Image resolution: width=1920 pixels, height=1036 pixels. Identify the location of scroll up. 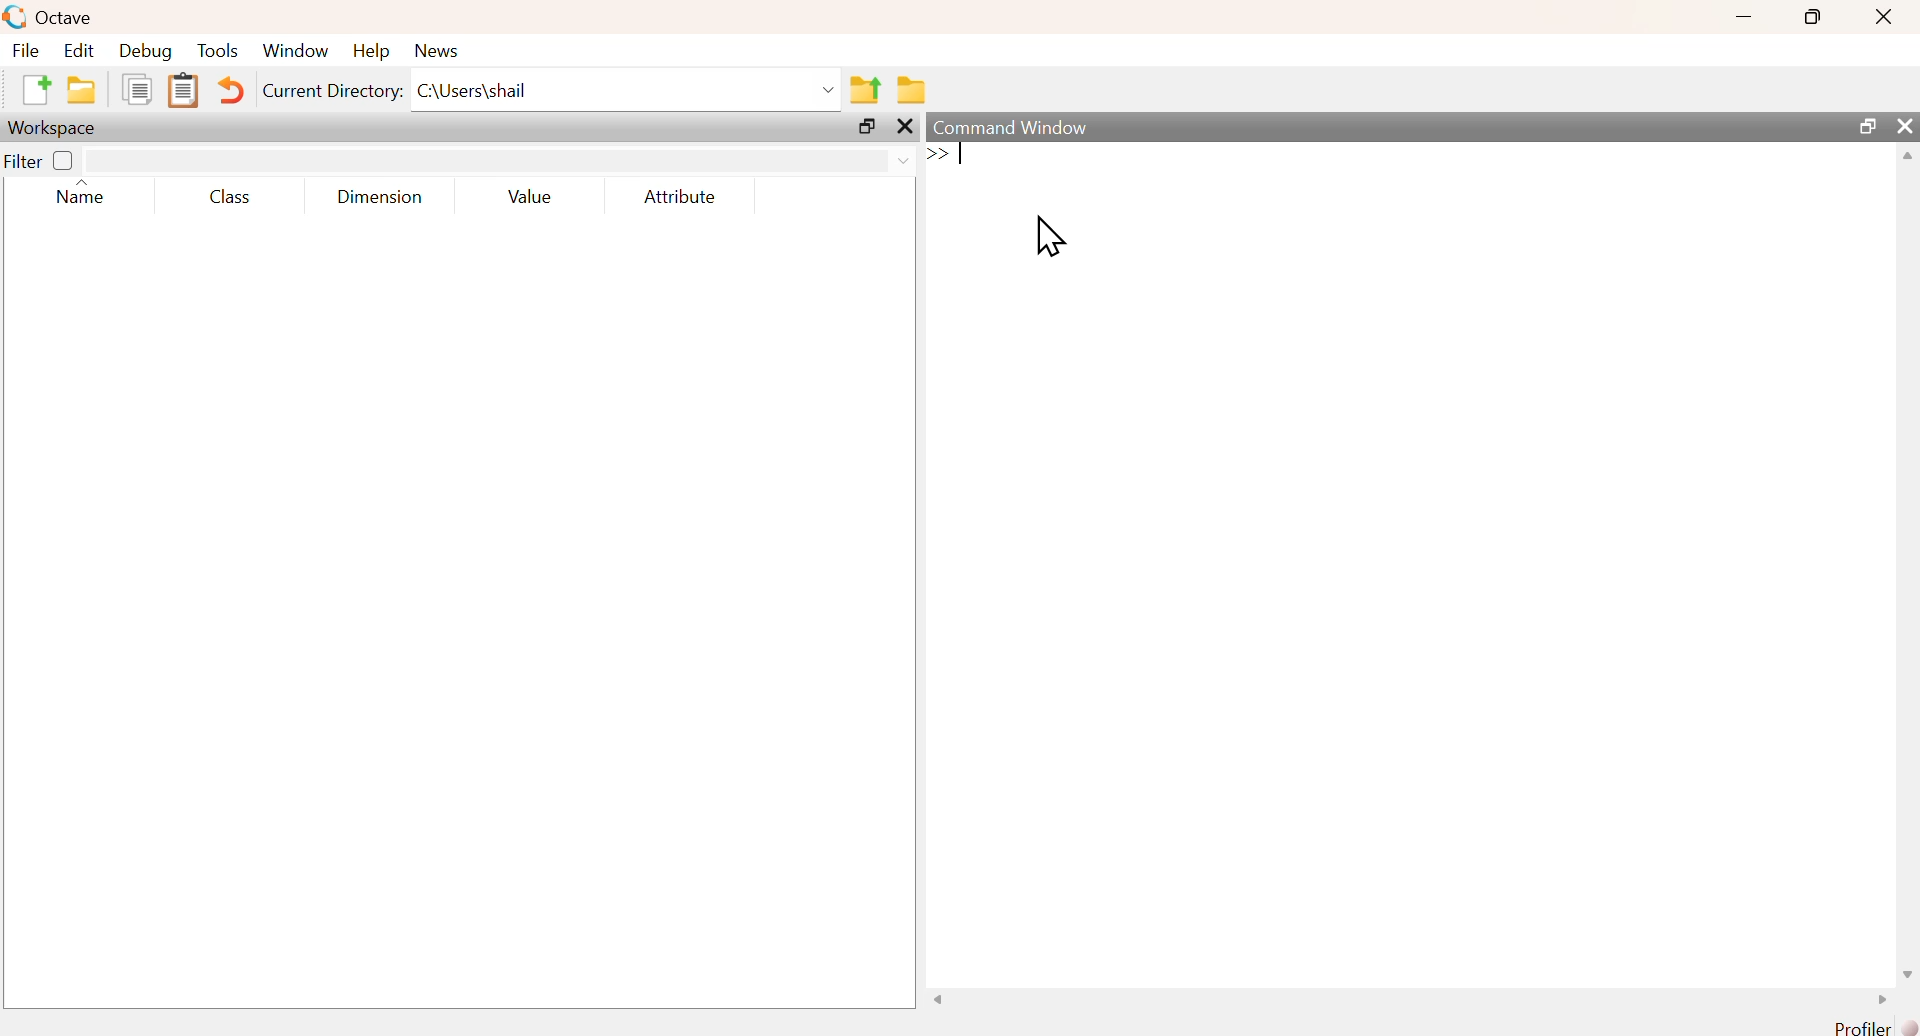
(1907, 157).